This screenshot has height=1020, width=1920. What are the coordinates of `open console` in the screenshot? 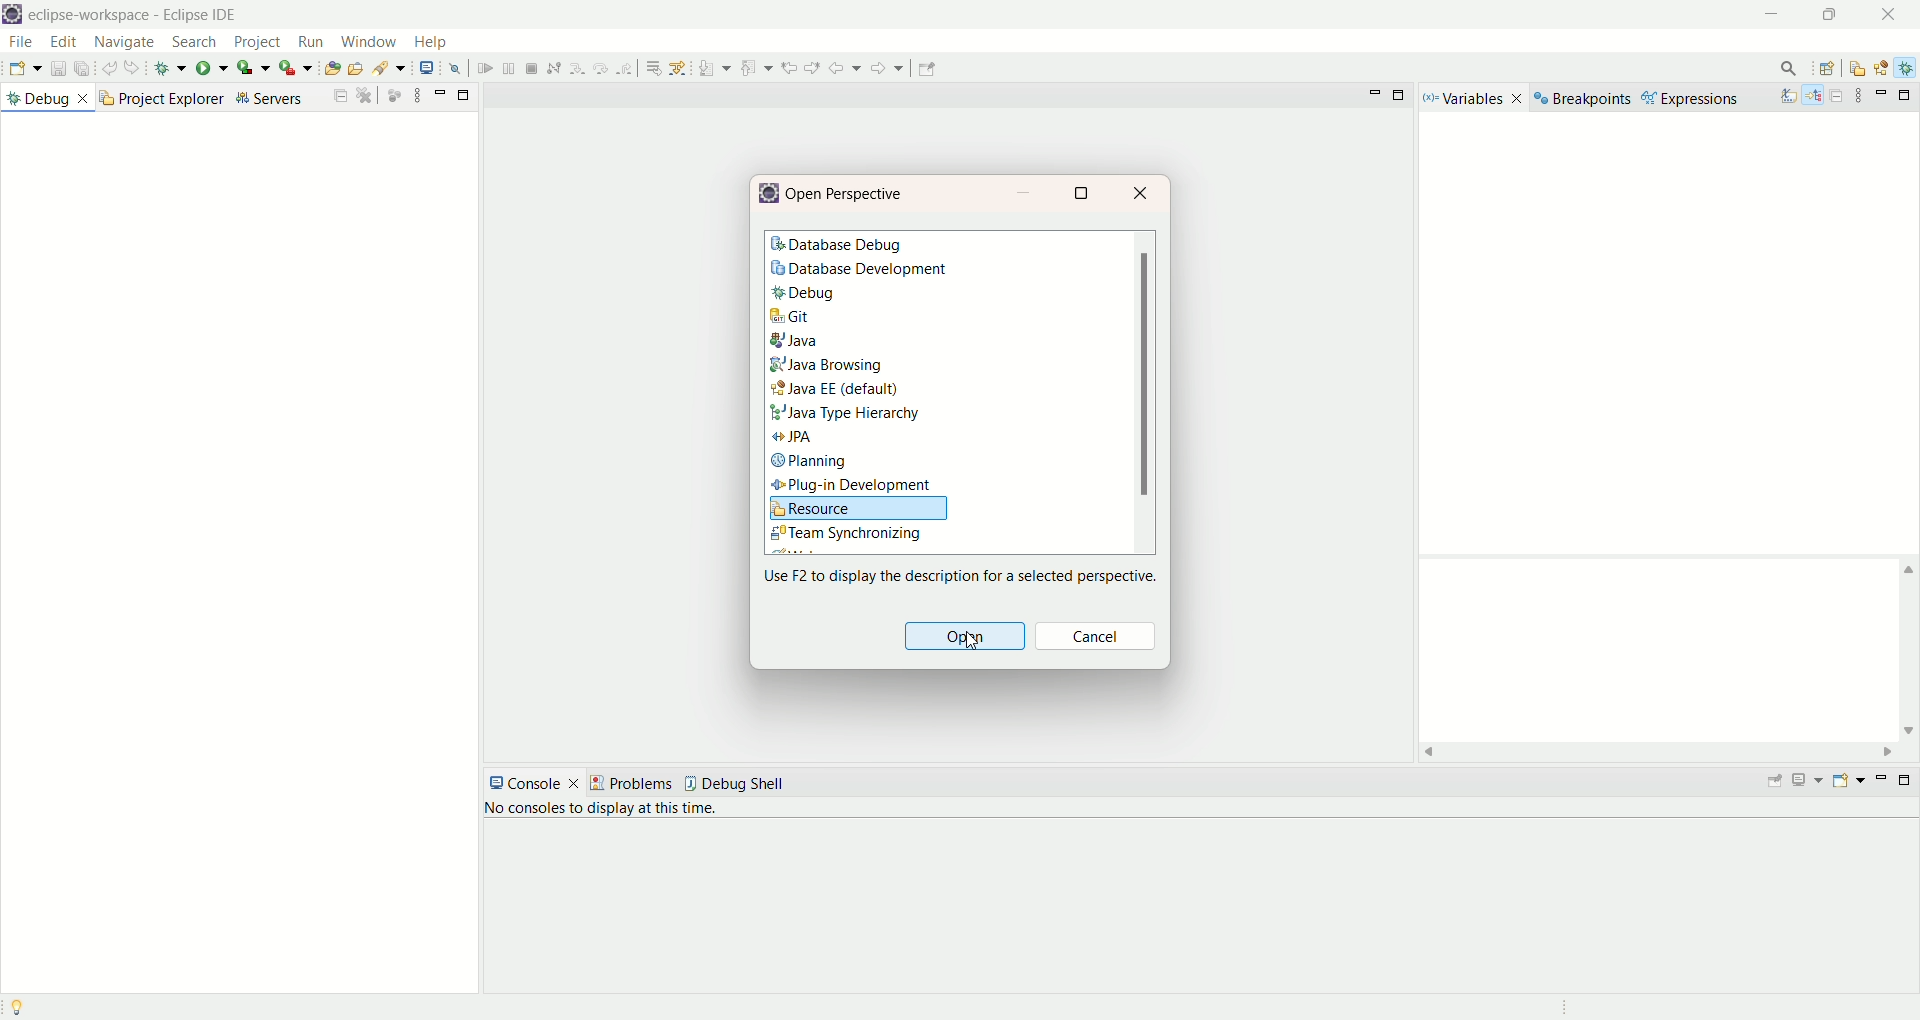 It's located at (1847, 780).